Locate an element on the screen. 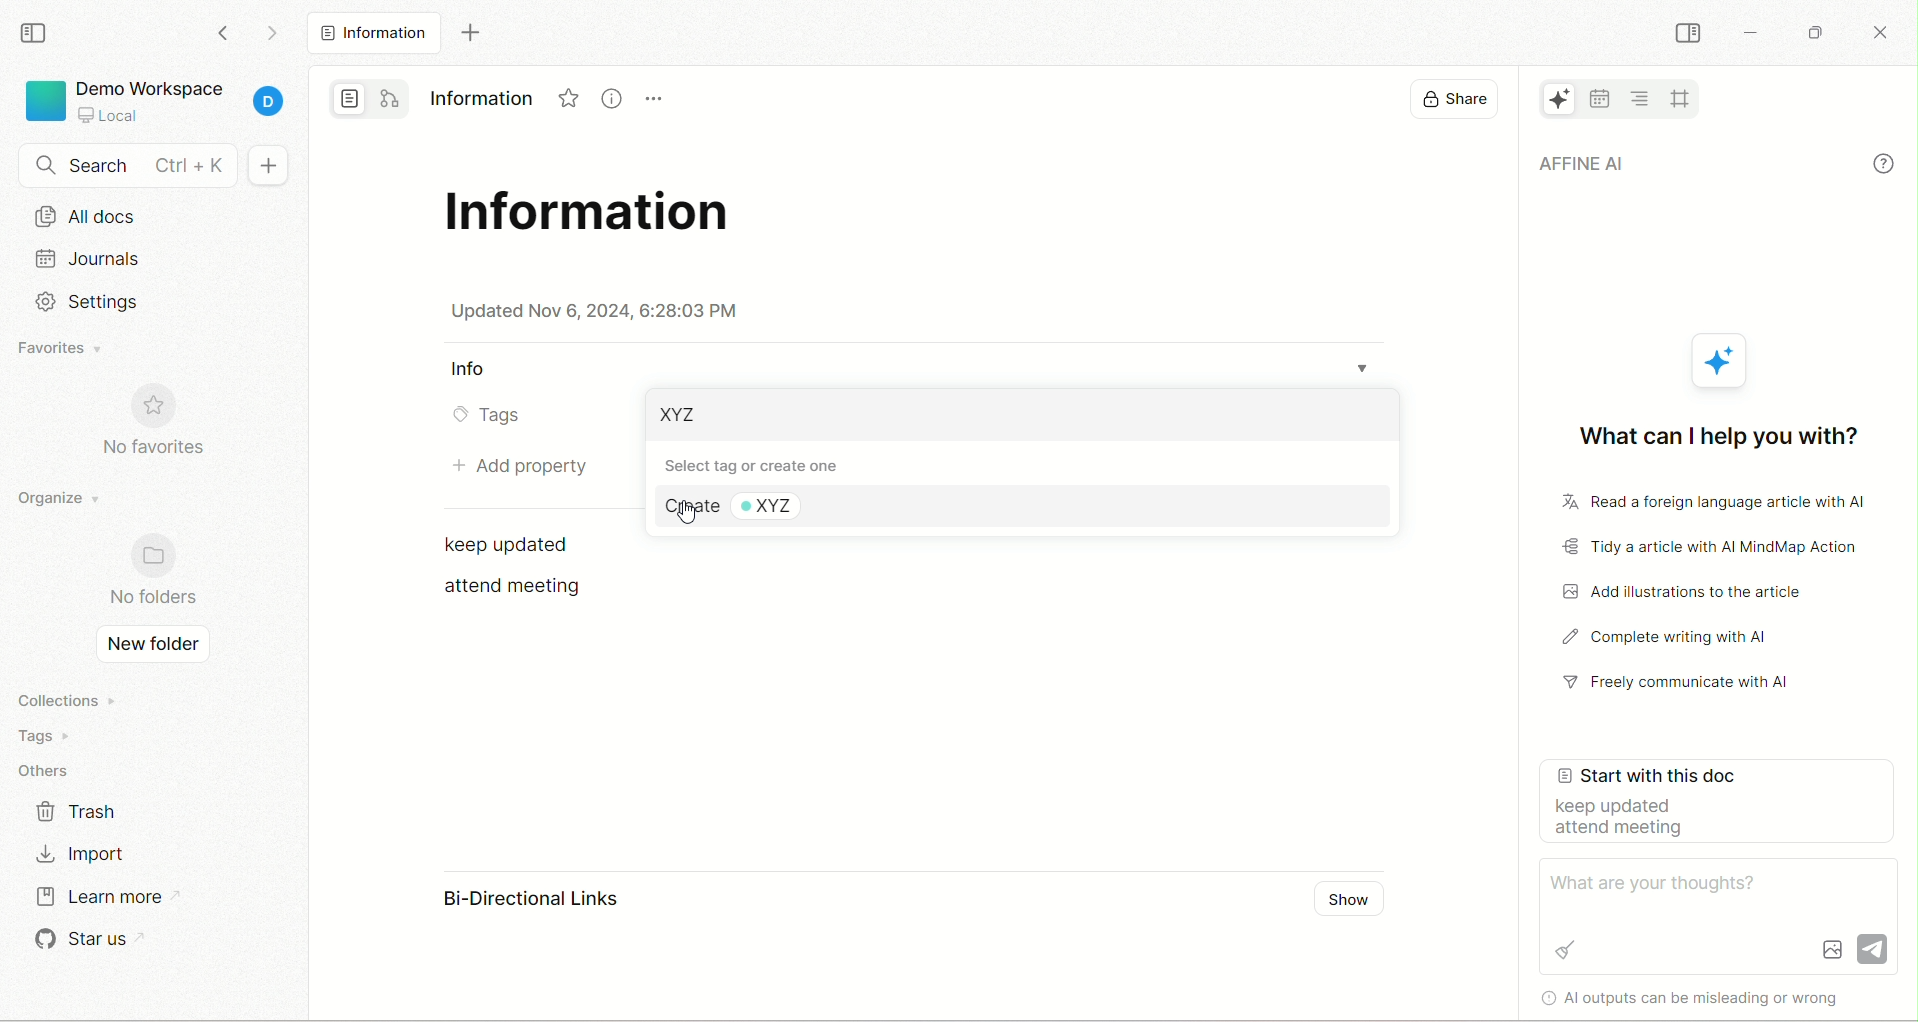 Image resolution: width=1918 pixels, height=1022 pixels. minimize is located at coordinates (1751, 33).